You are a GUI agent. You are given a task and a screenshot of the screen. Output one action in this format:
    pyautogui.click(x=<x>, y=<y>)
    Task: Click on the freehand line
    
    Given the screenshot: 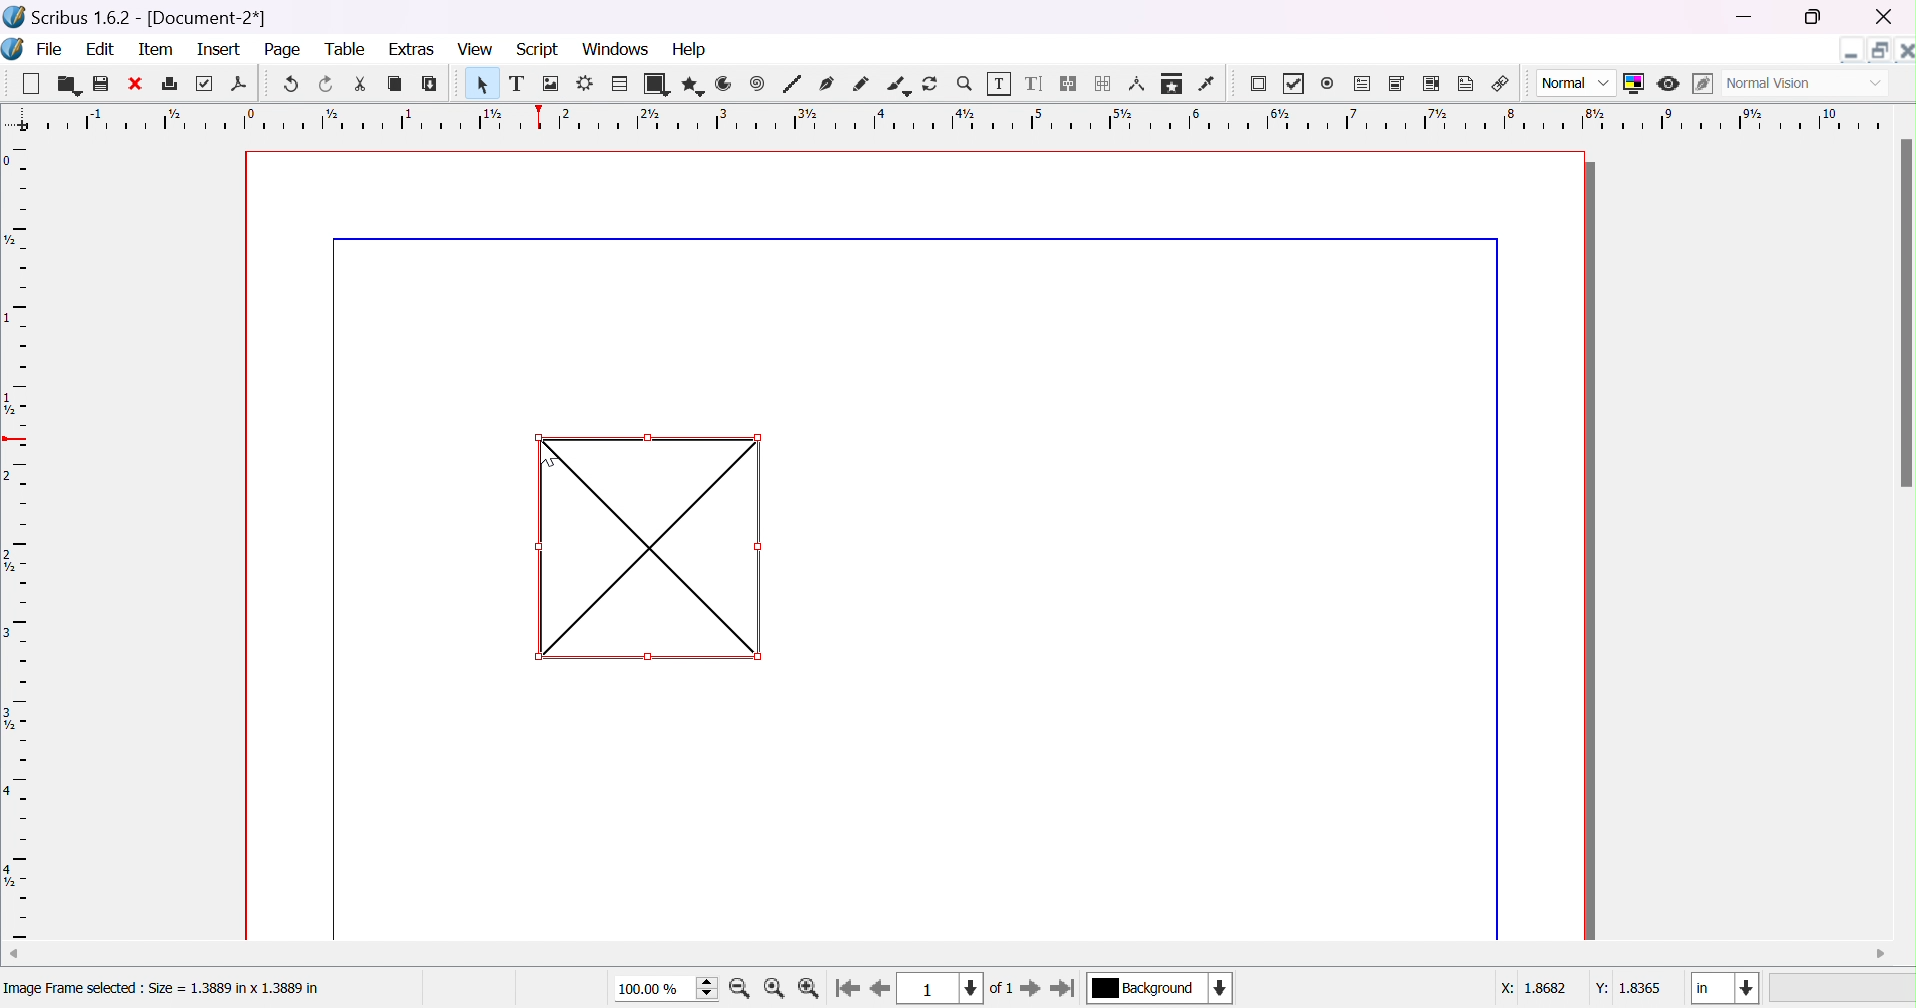 What is the action you would take?
    pyautogui.click(x=861, y=84)
    